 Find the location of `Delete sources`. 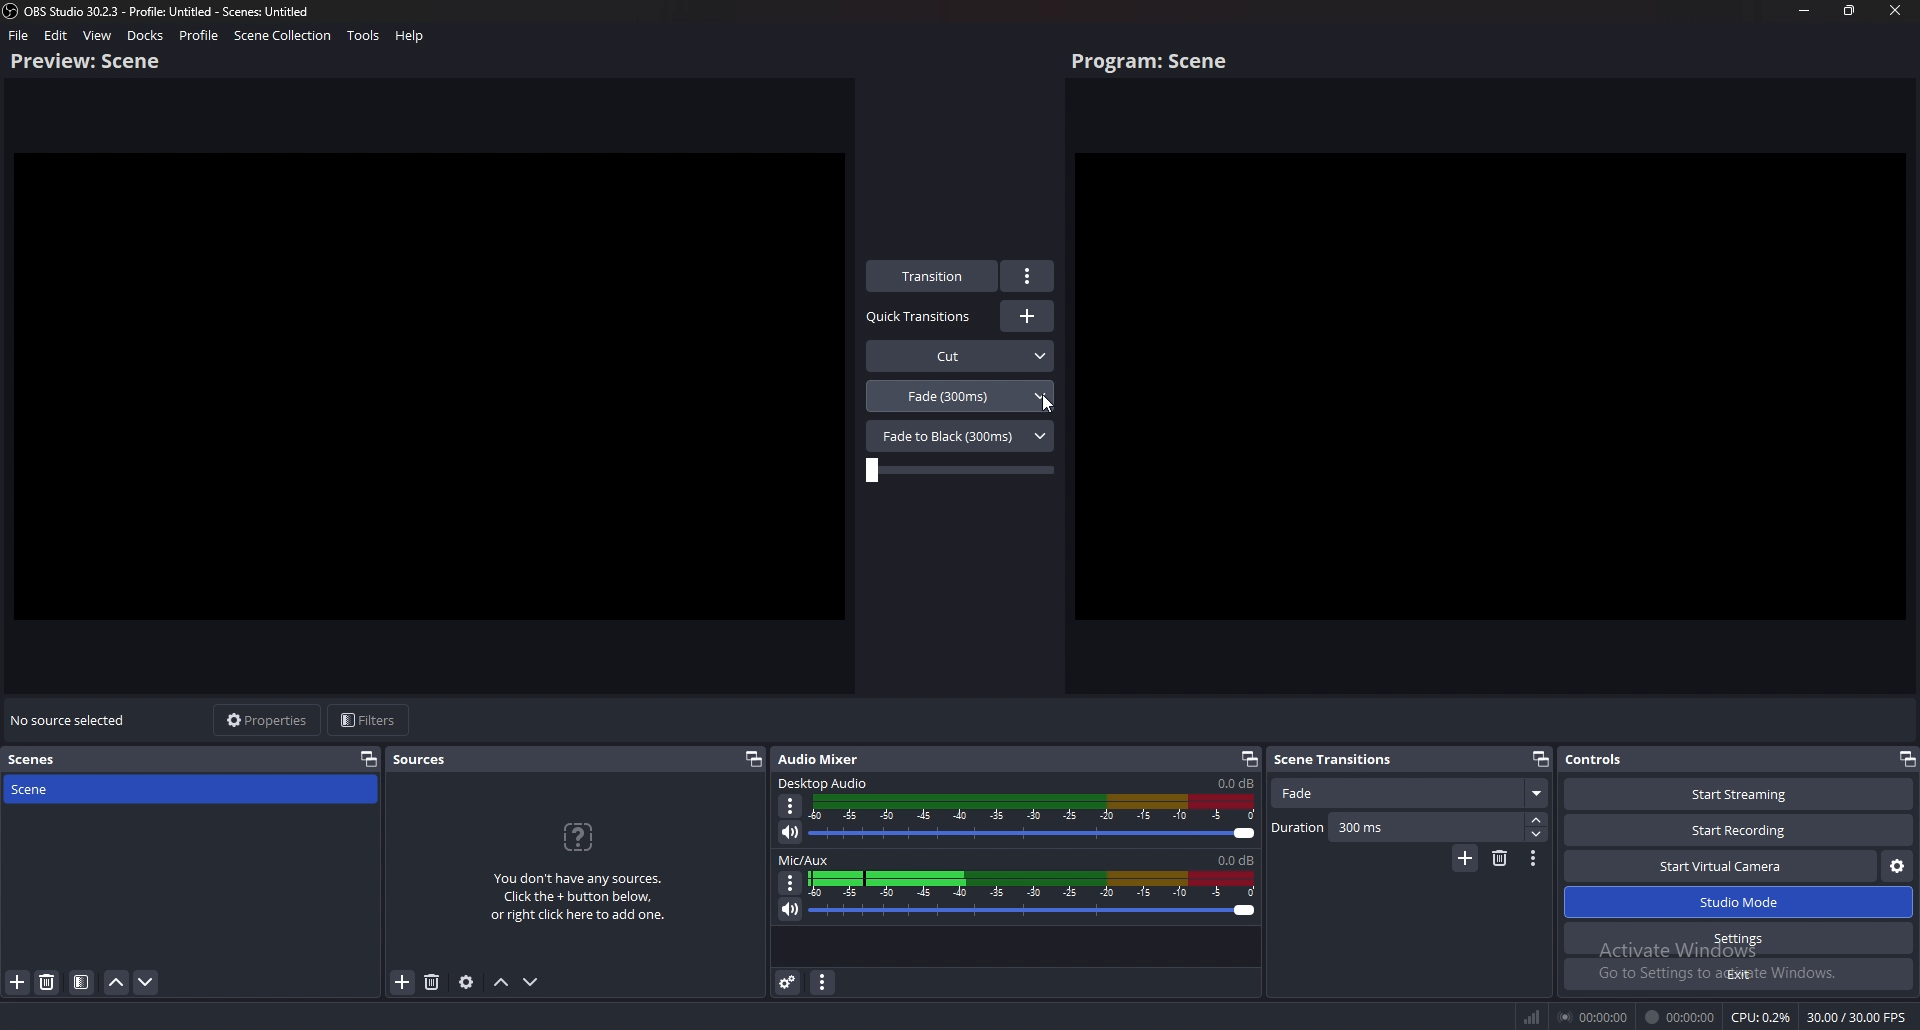

Delete sources is located at coordinates (431, 982).